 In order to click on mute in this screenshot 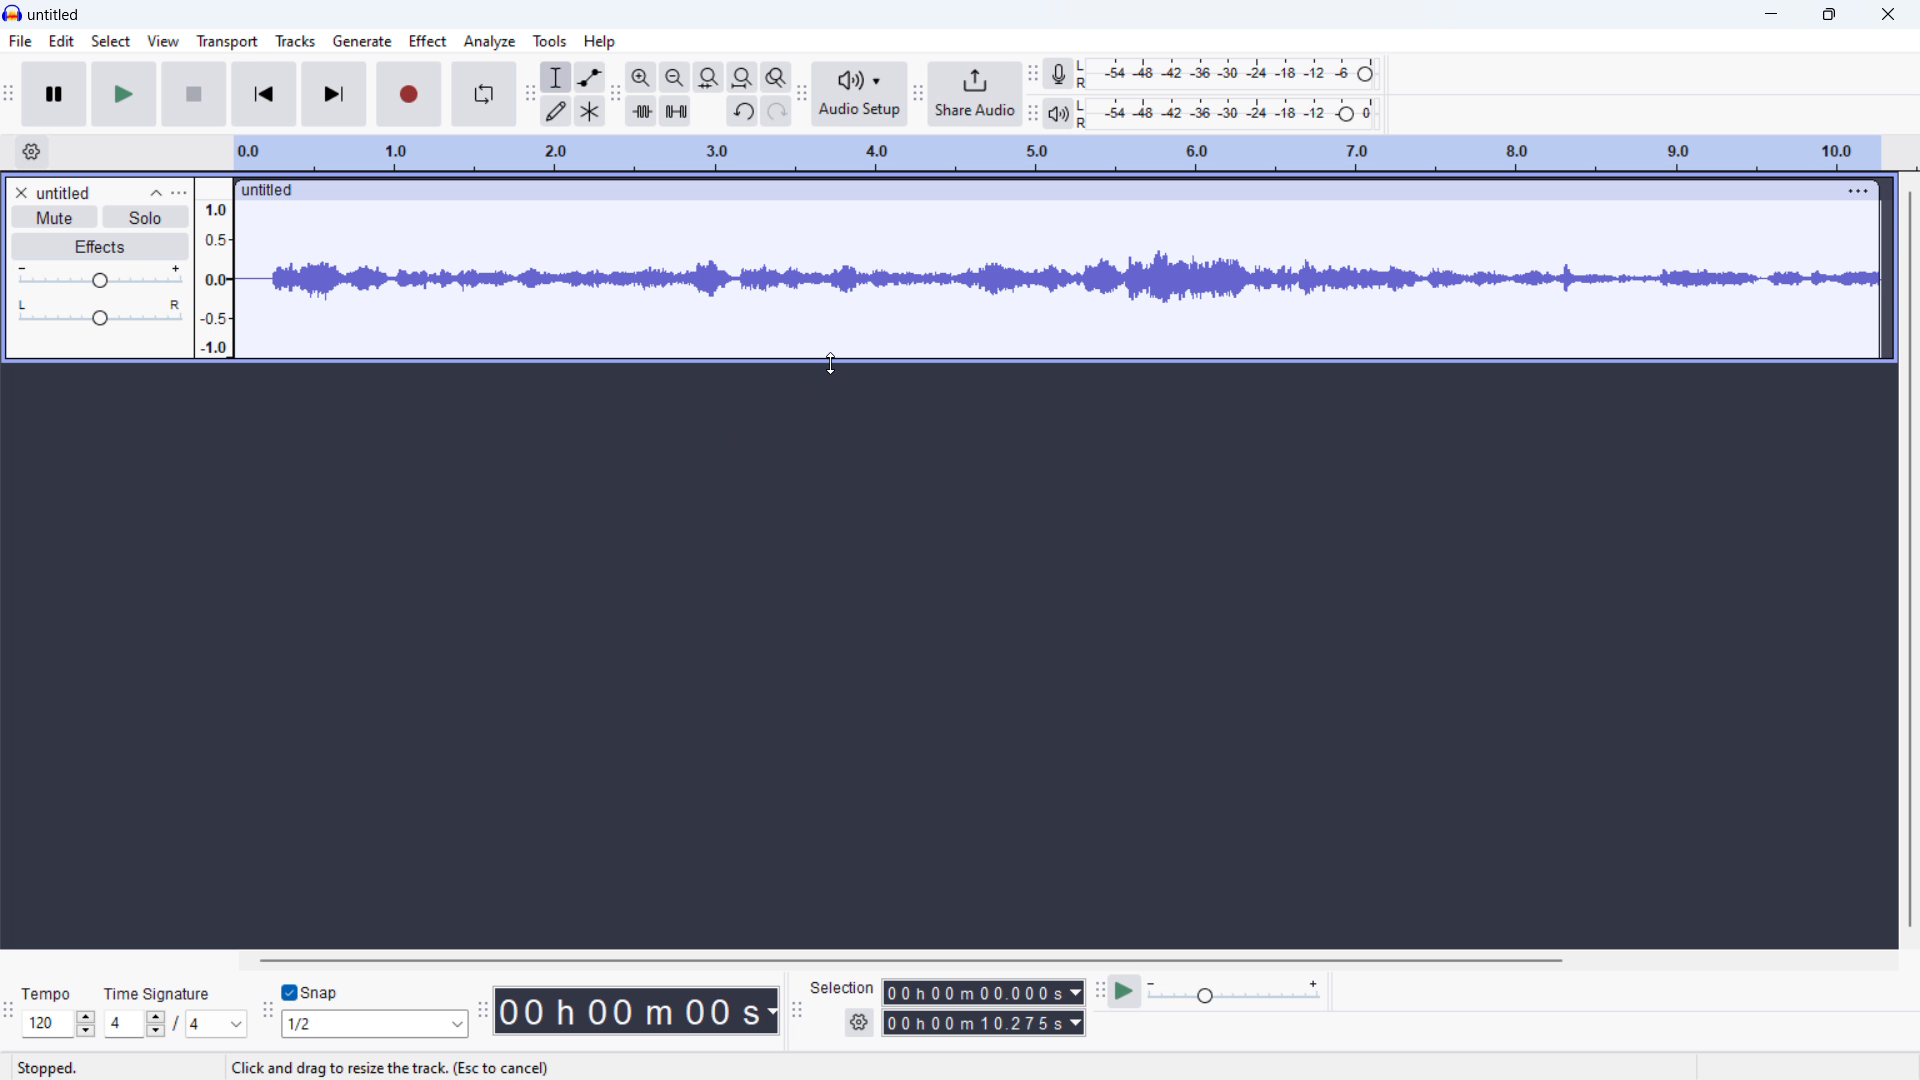, I will do `click(54, 216)`.